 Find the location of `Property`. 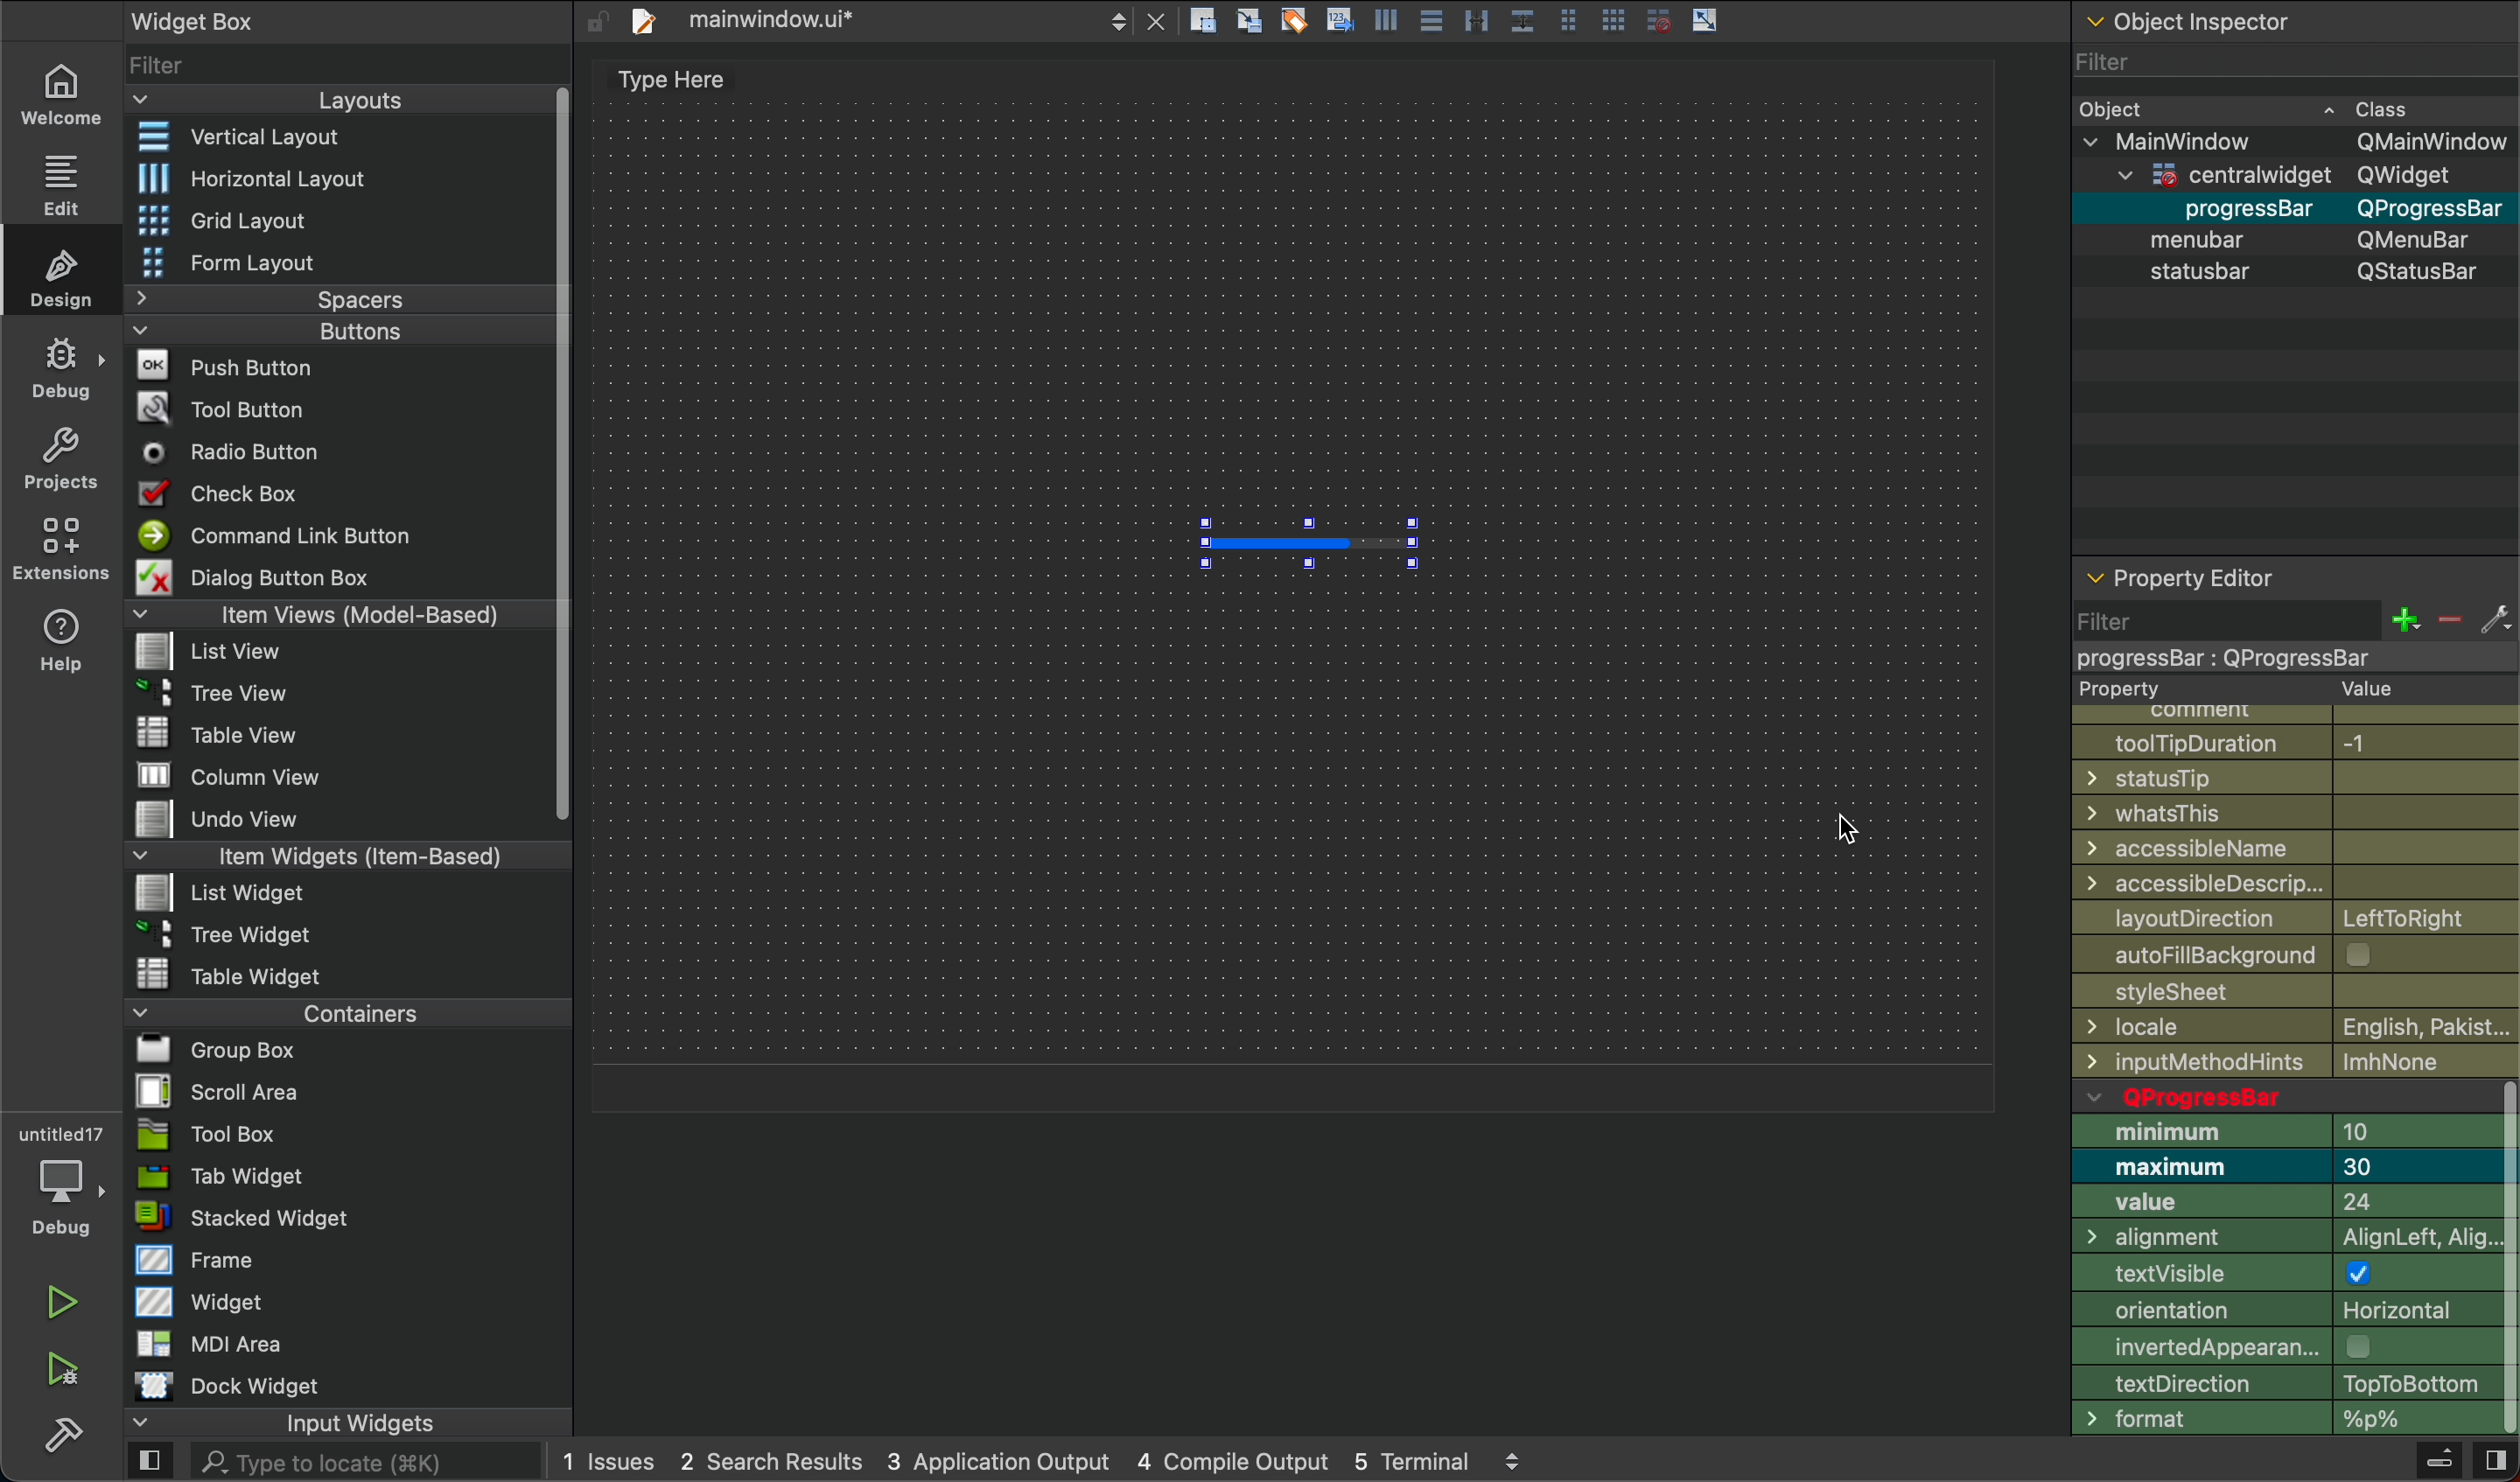

Property is located at coordinates (2282, 698).